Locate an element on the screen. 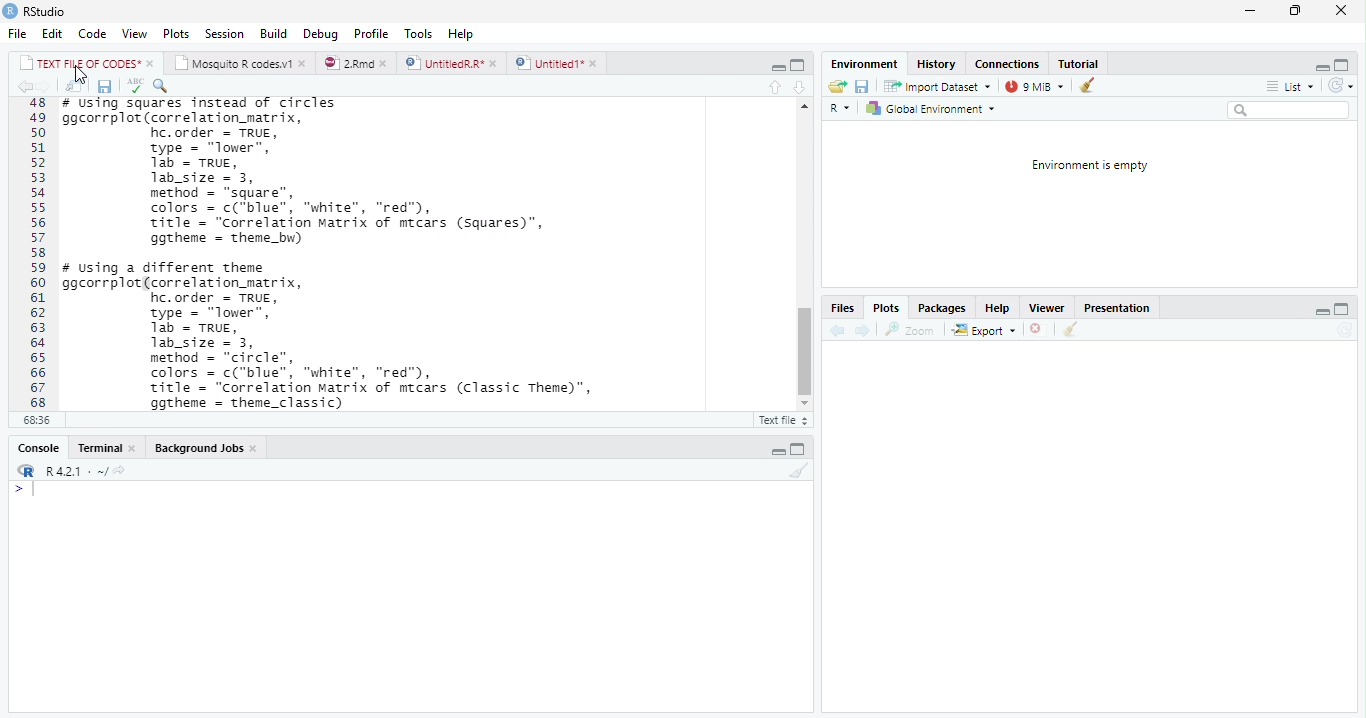  Environment is located at coordinates (864, 64).